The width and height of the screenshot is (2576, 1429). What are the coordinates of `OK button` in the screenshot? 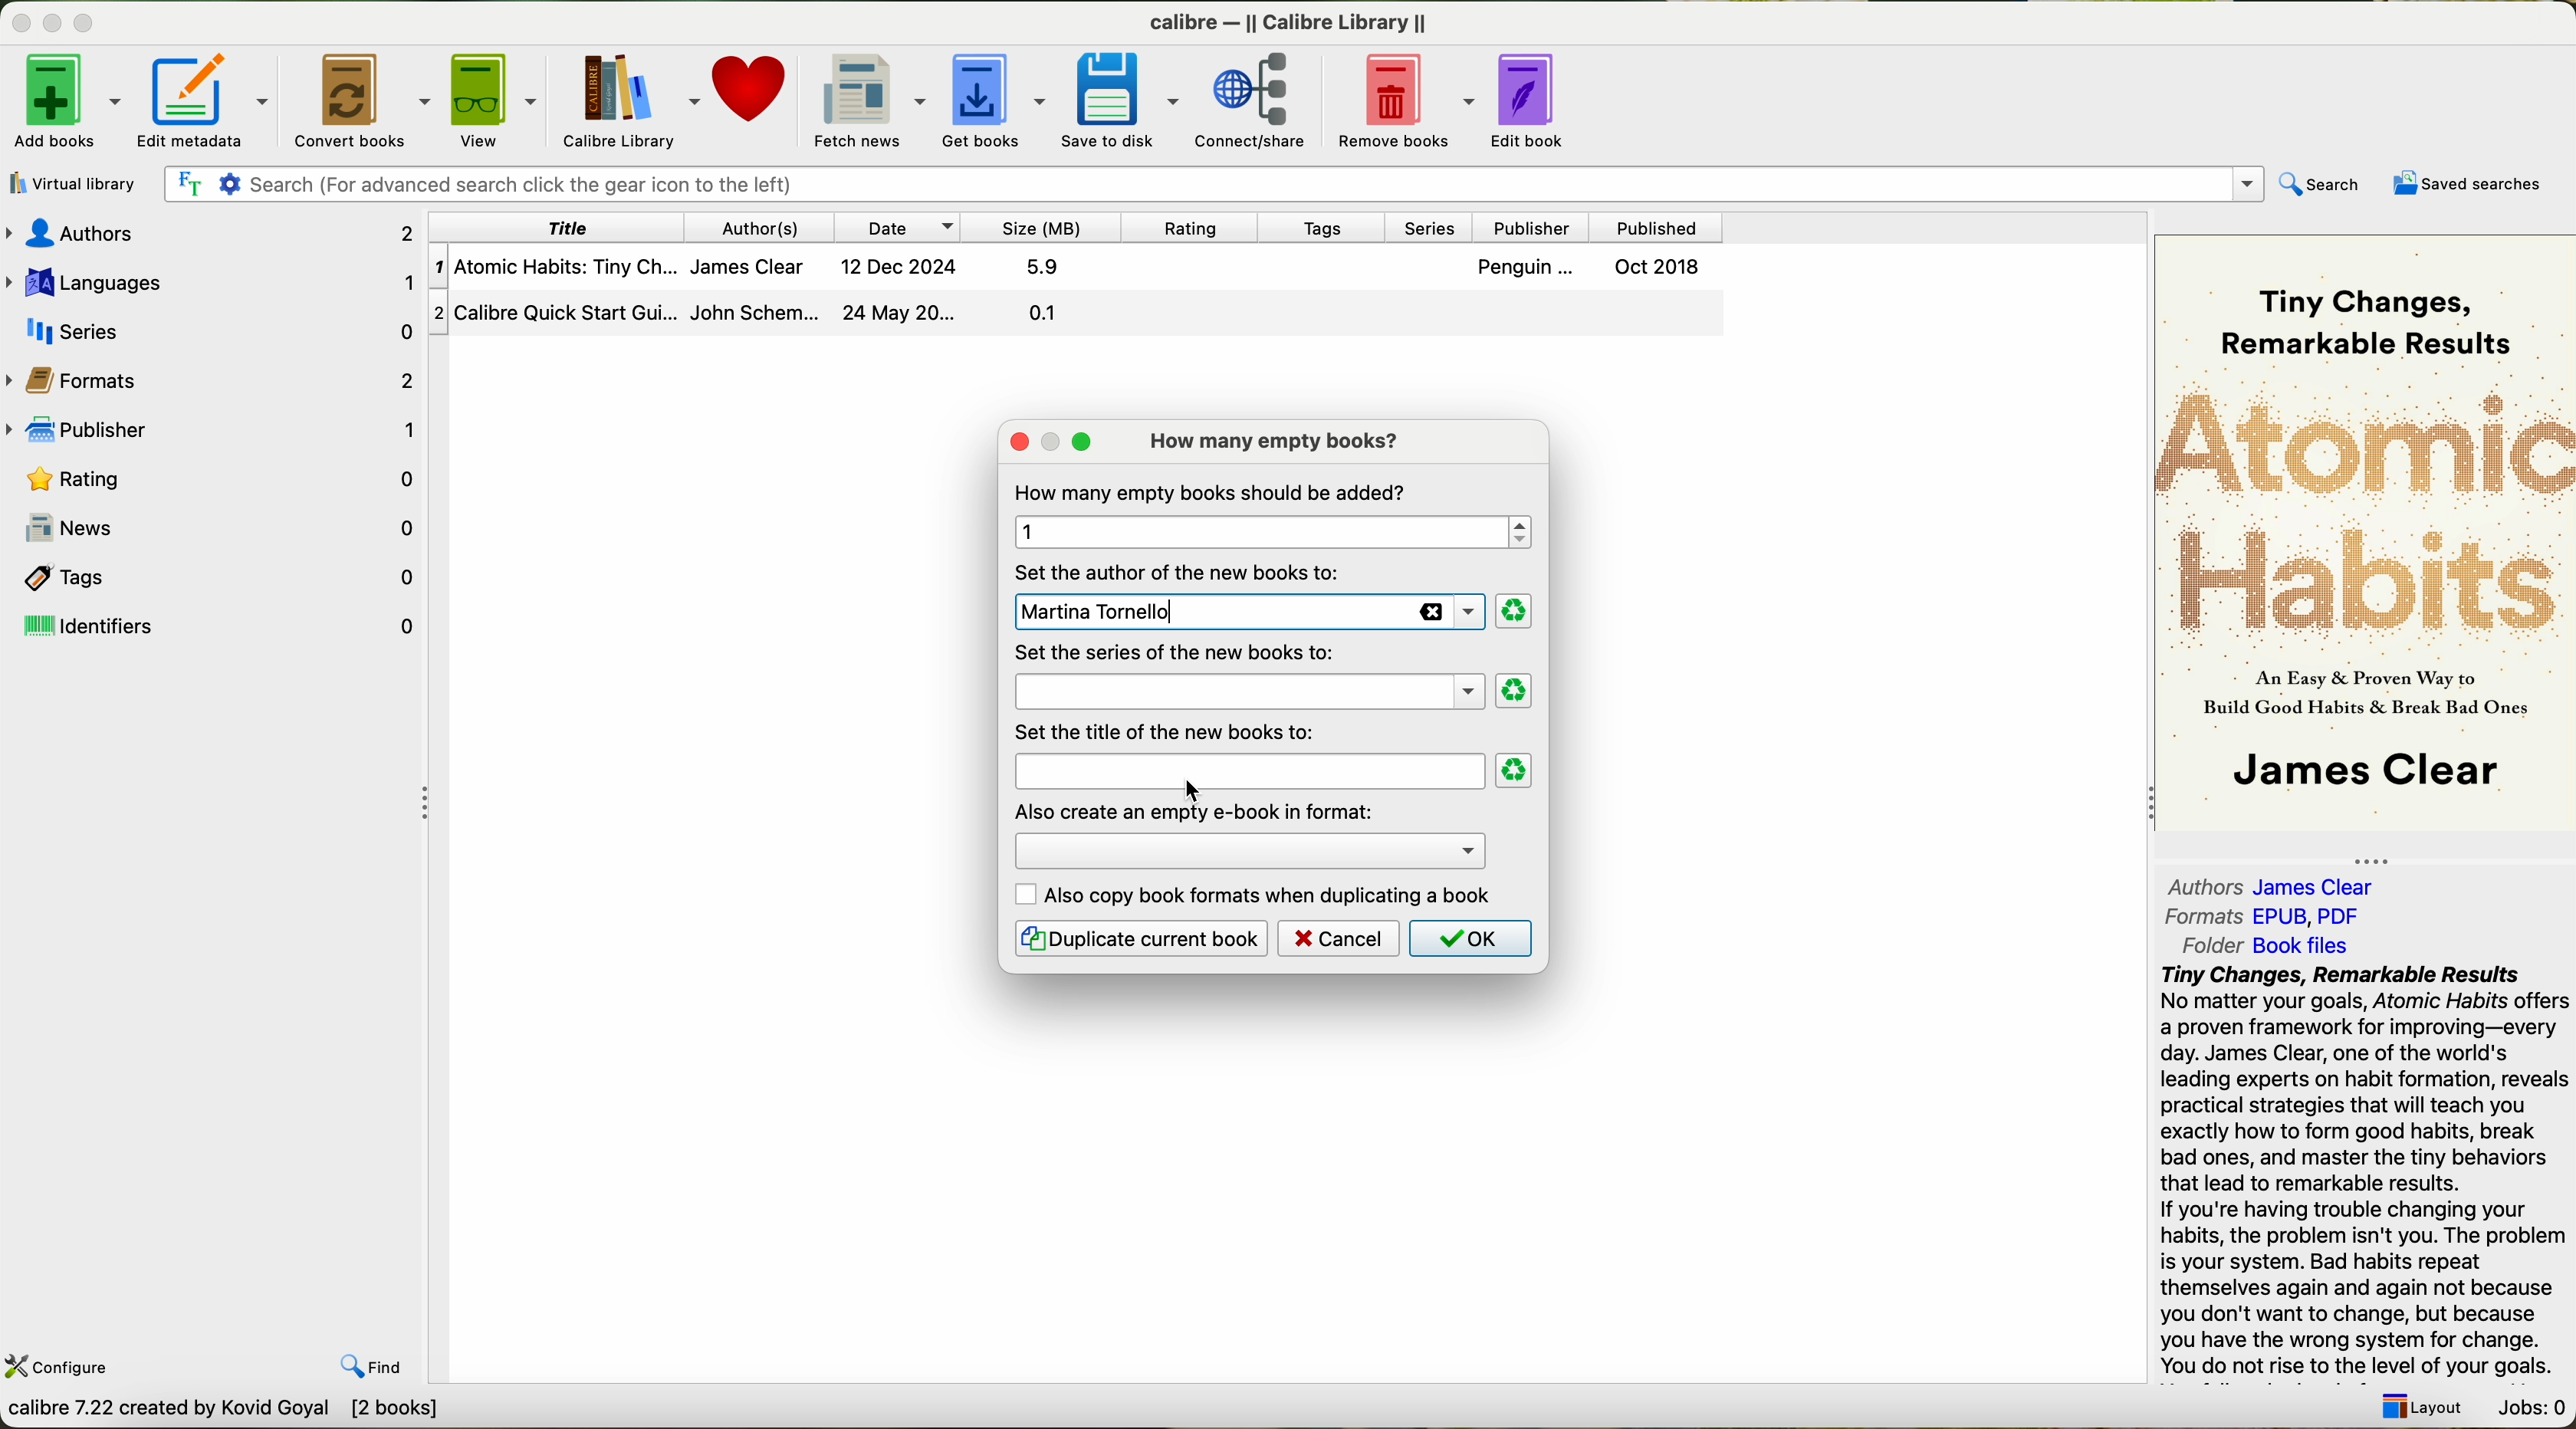 It's located at (1468, 938).